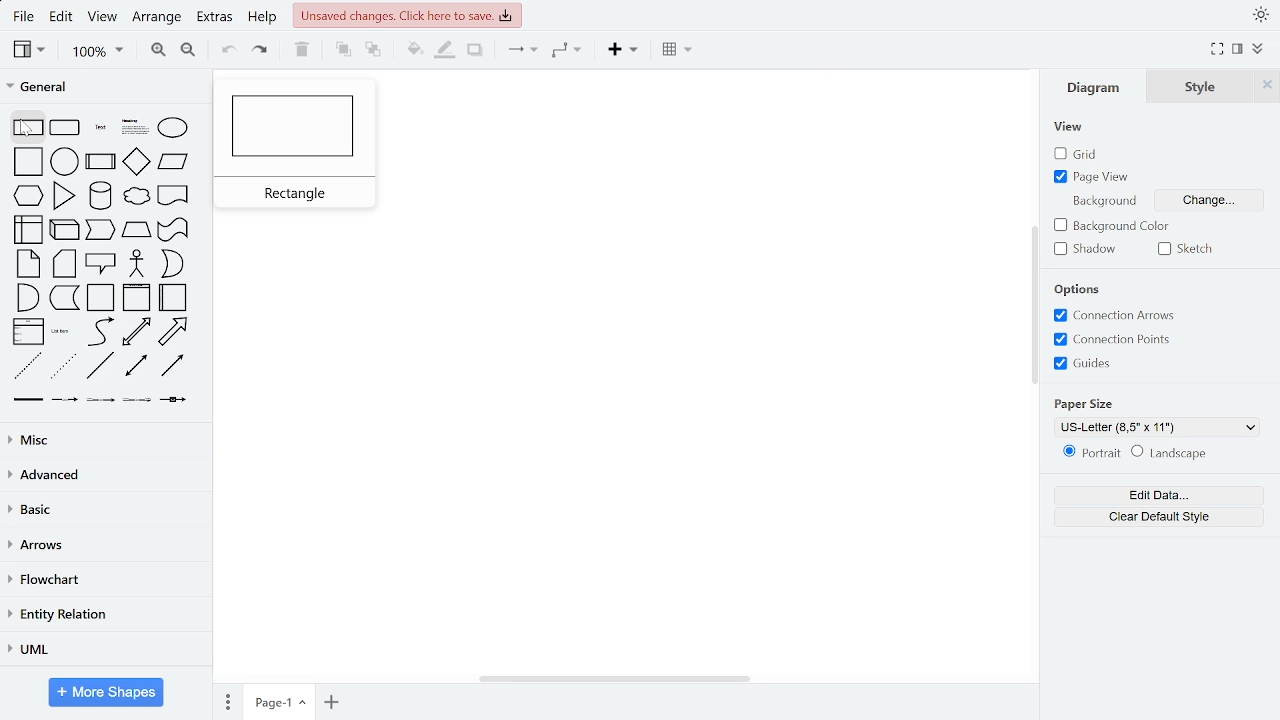  I want to click on sketch, so click(1185, 250).